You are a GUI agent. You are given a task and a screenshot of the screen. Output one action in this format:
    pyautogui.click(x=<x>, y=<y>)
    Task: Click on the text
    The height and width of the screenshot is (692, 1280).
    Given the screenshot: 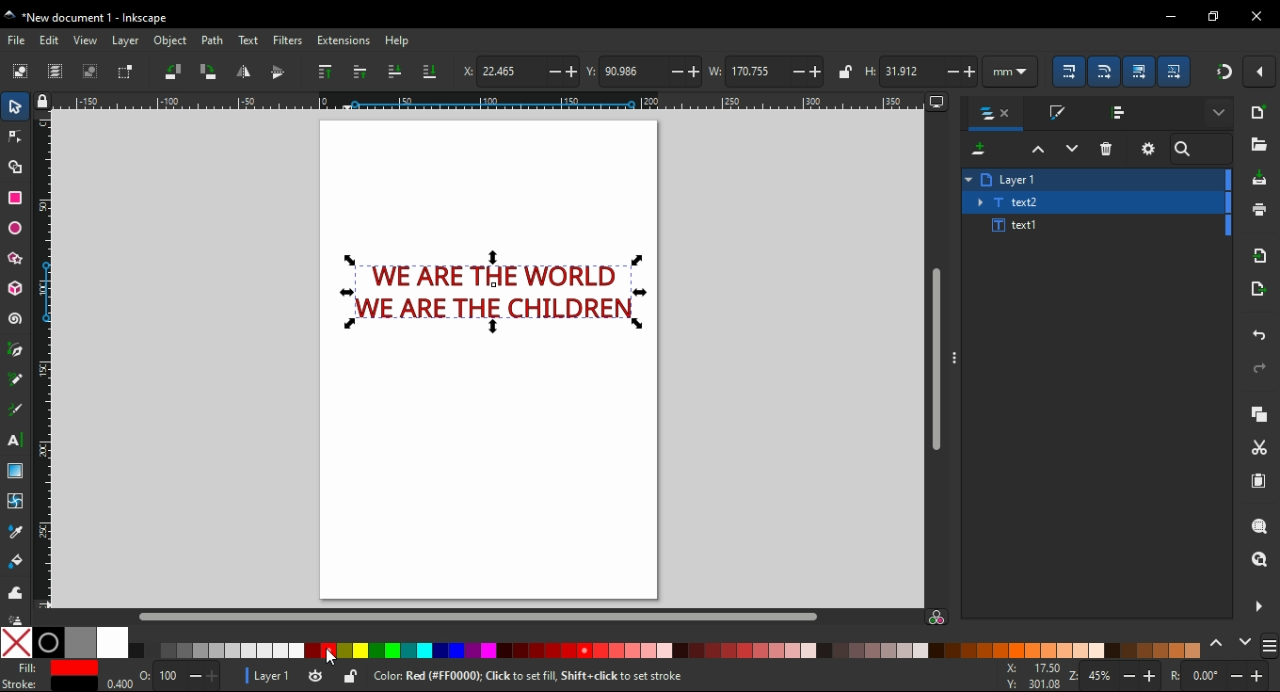 What is the action you would take?
    pyautogui.click(x=248, y=40)
    